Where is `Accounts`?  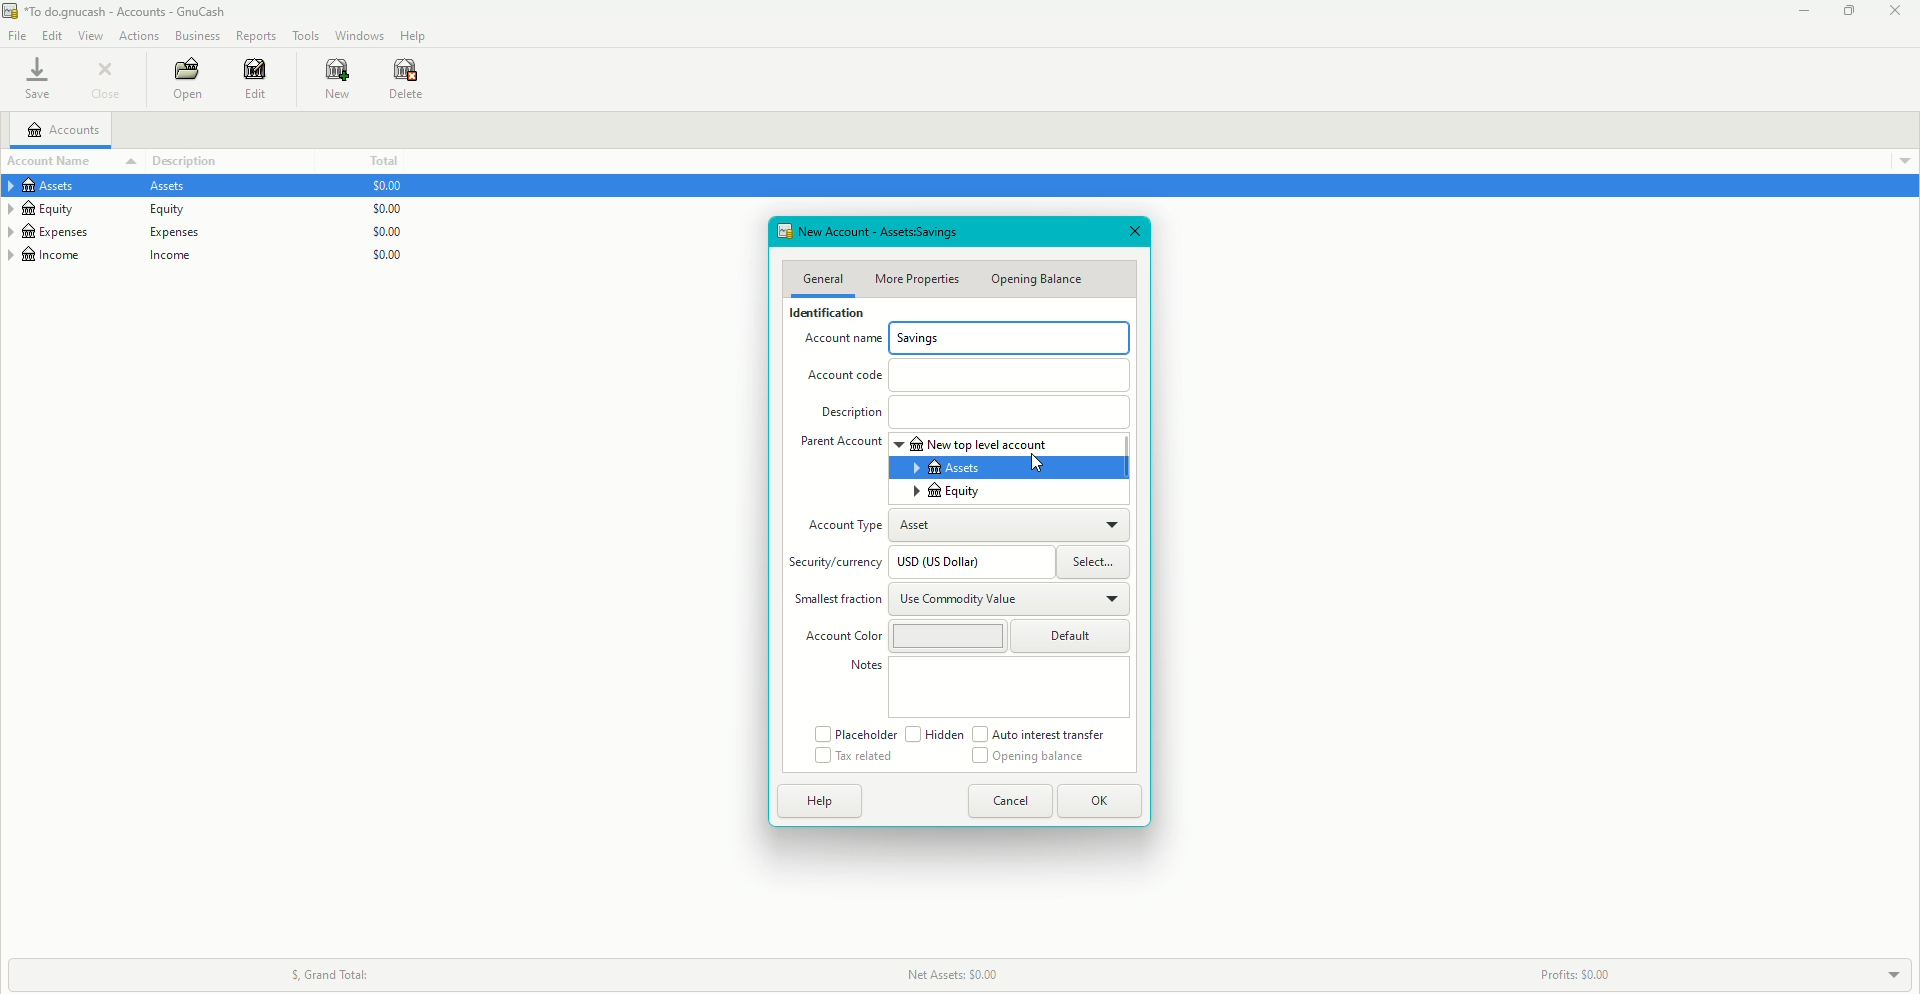 Accounts is located at coordinates (68, 132).